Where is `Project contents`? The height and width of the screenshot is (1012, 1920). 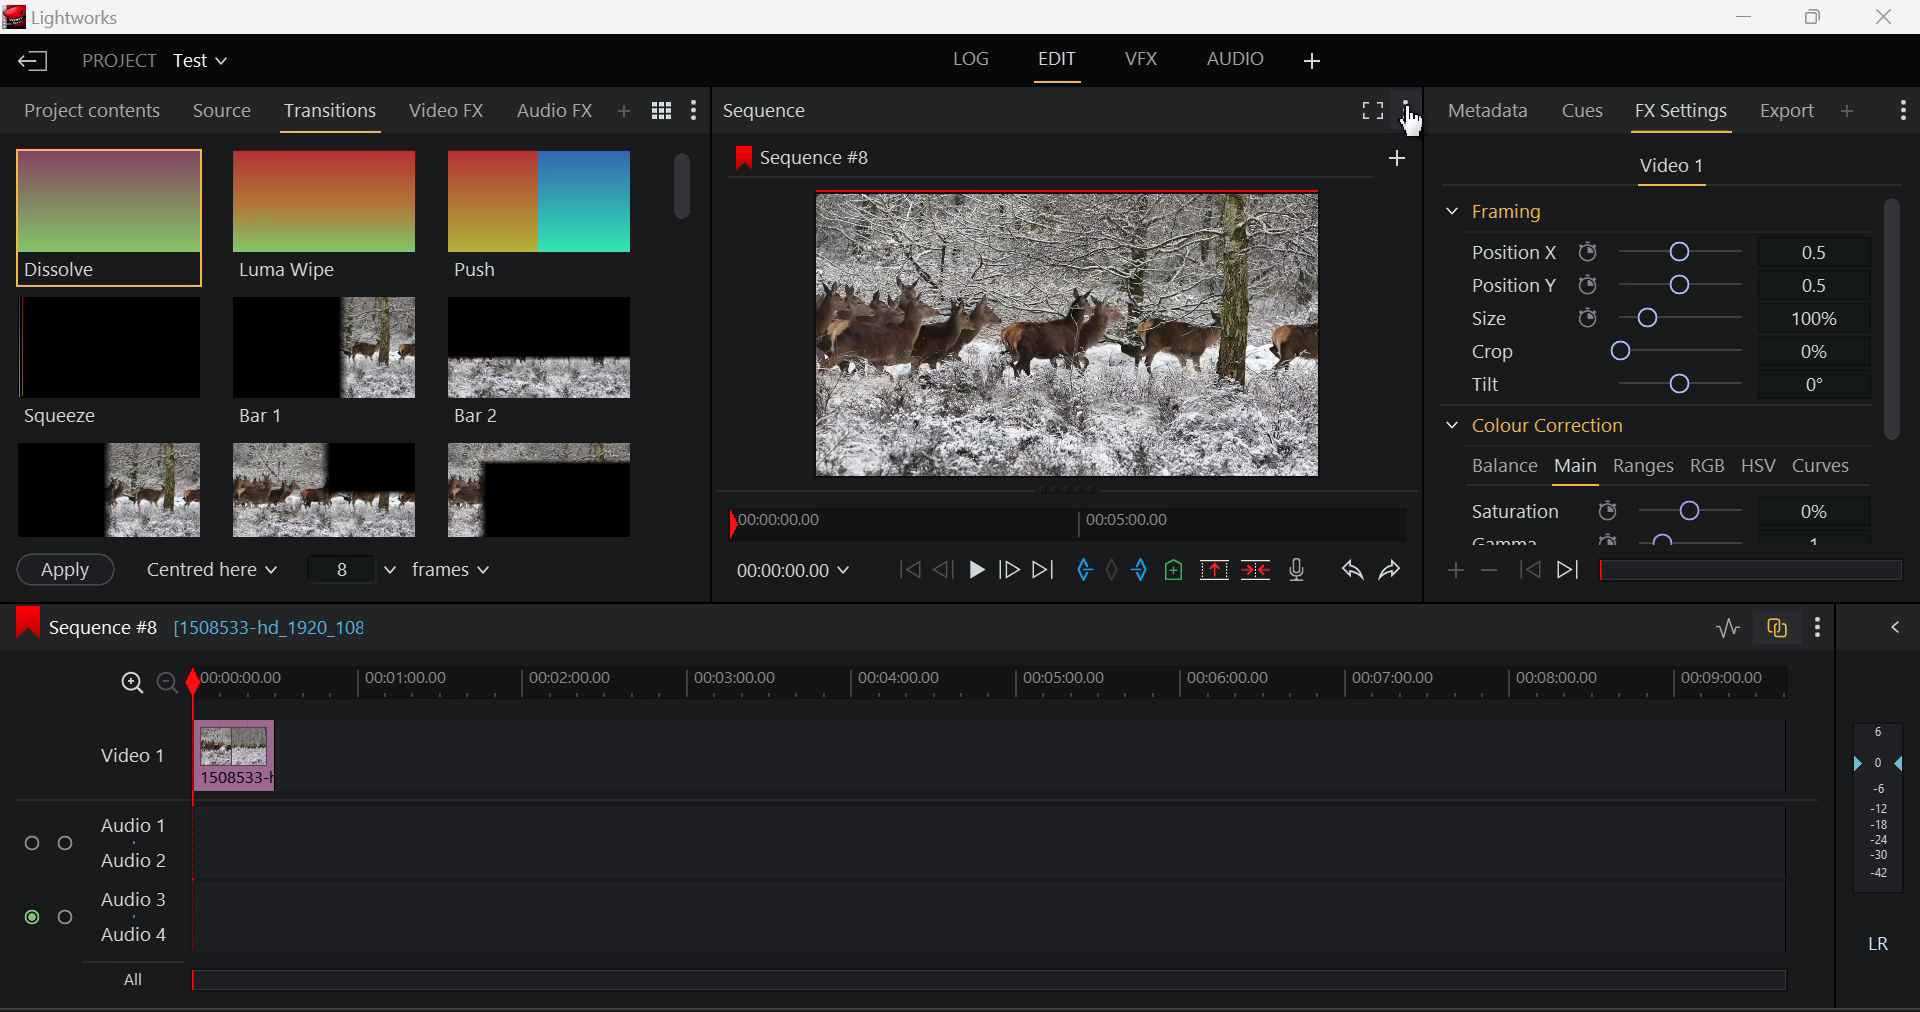
Project contents is located at coordinates (92, 109).